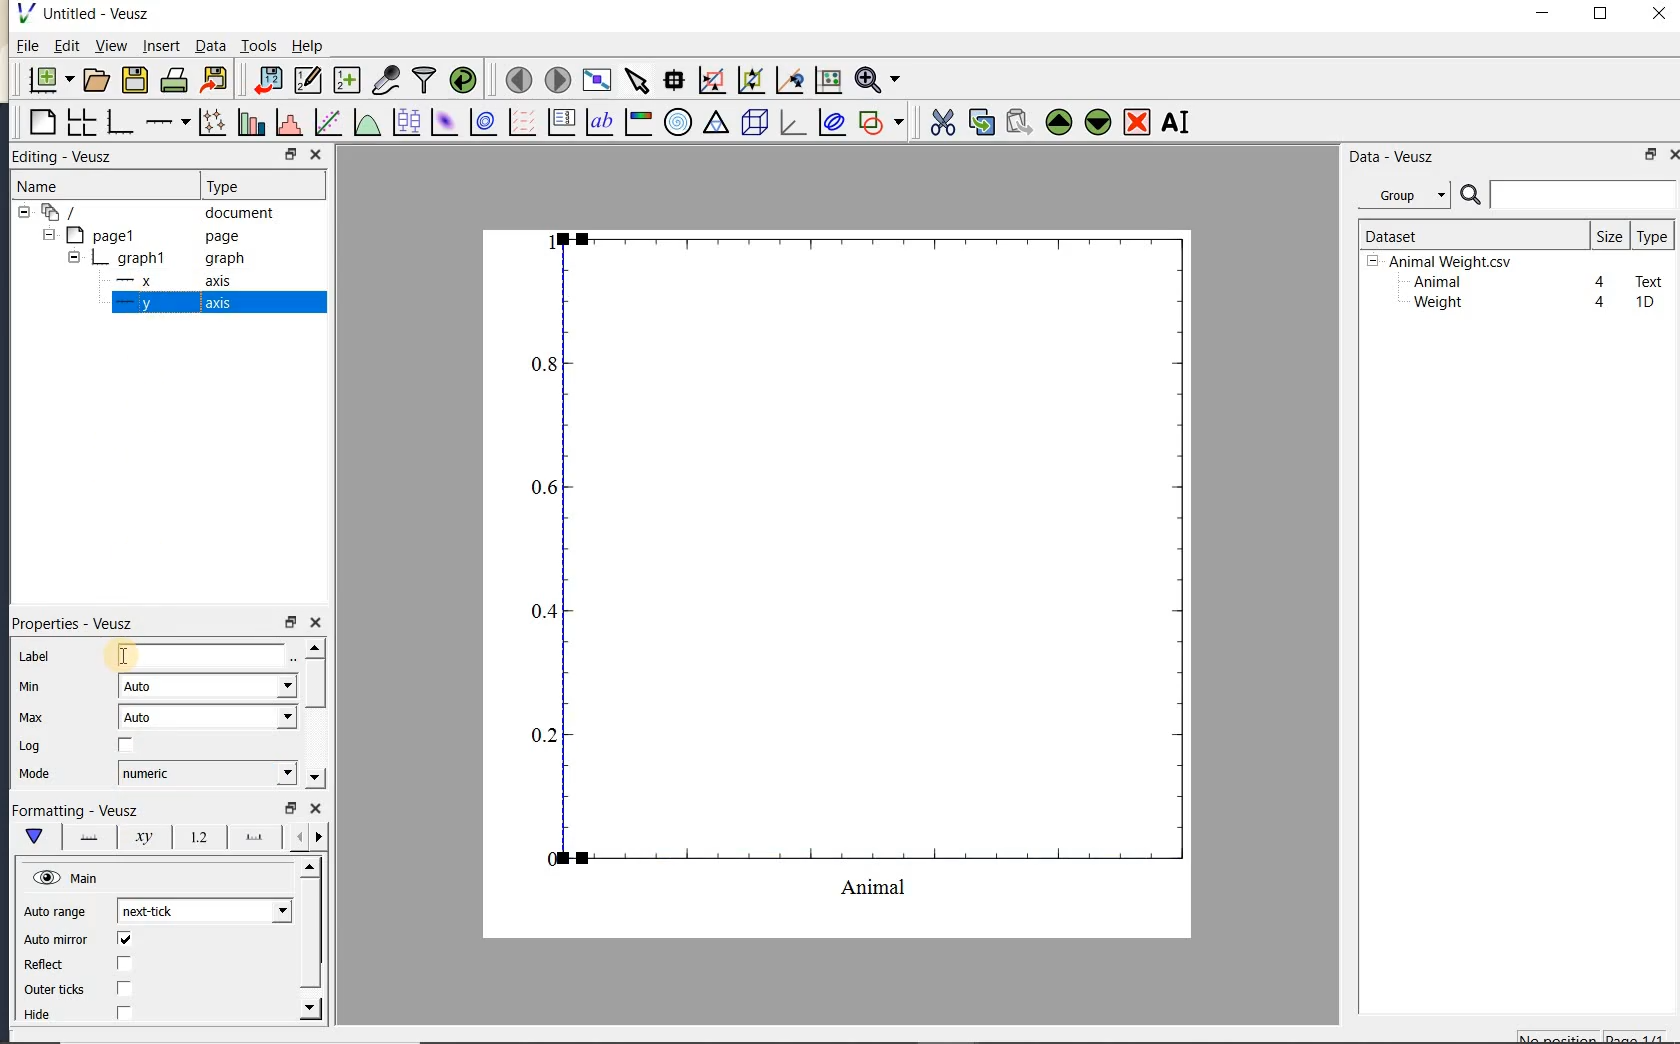 The height and width of the screenshot is (1044, 1680). Describe the element at coordinates (208, 717) in the screenshot. I see `Auto` at that location.